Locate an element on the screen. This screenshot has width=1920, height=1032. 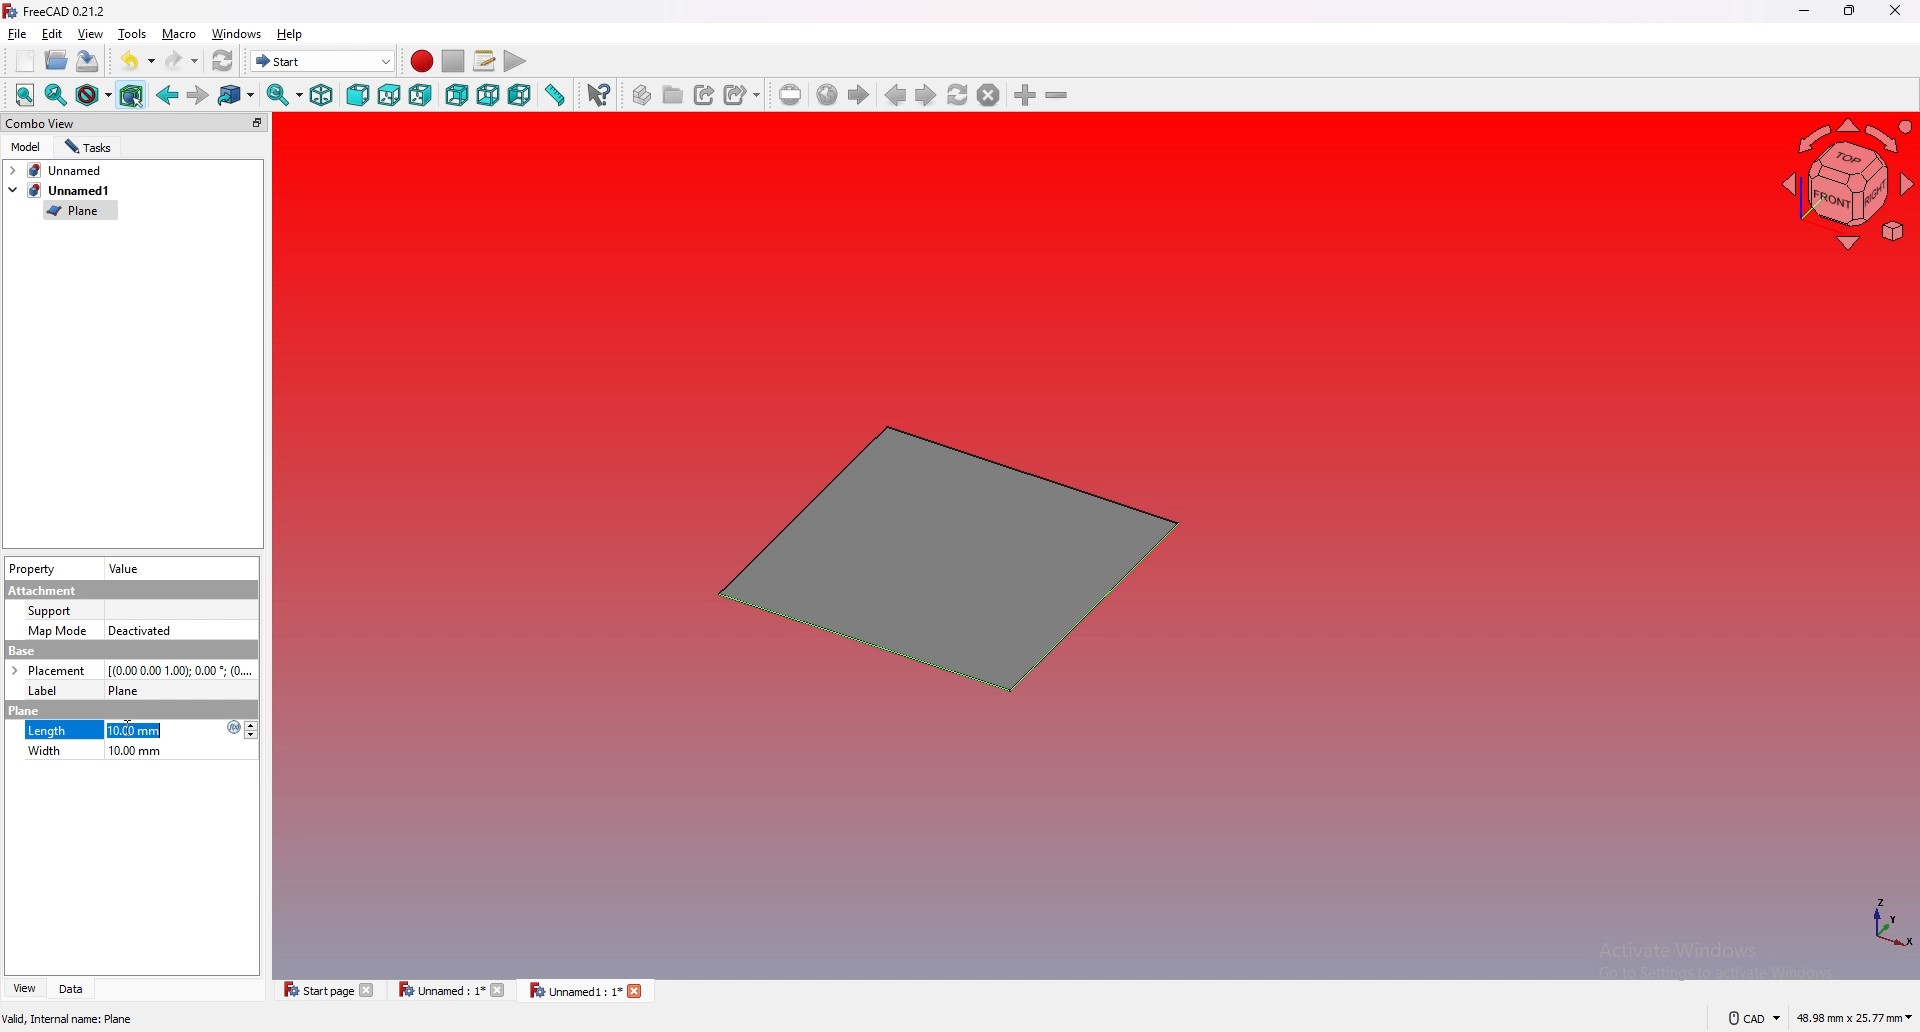
Support is located at coordinates (51, 611).